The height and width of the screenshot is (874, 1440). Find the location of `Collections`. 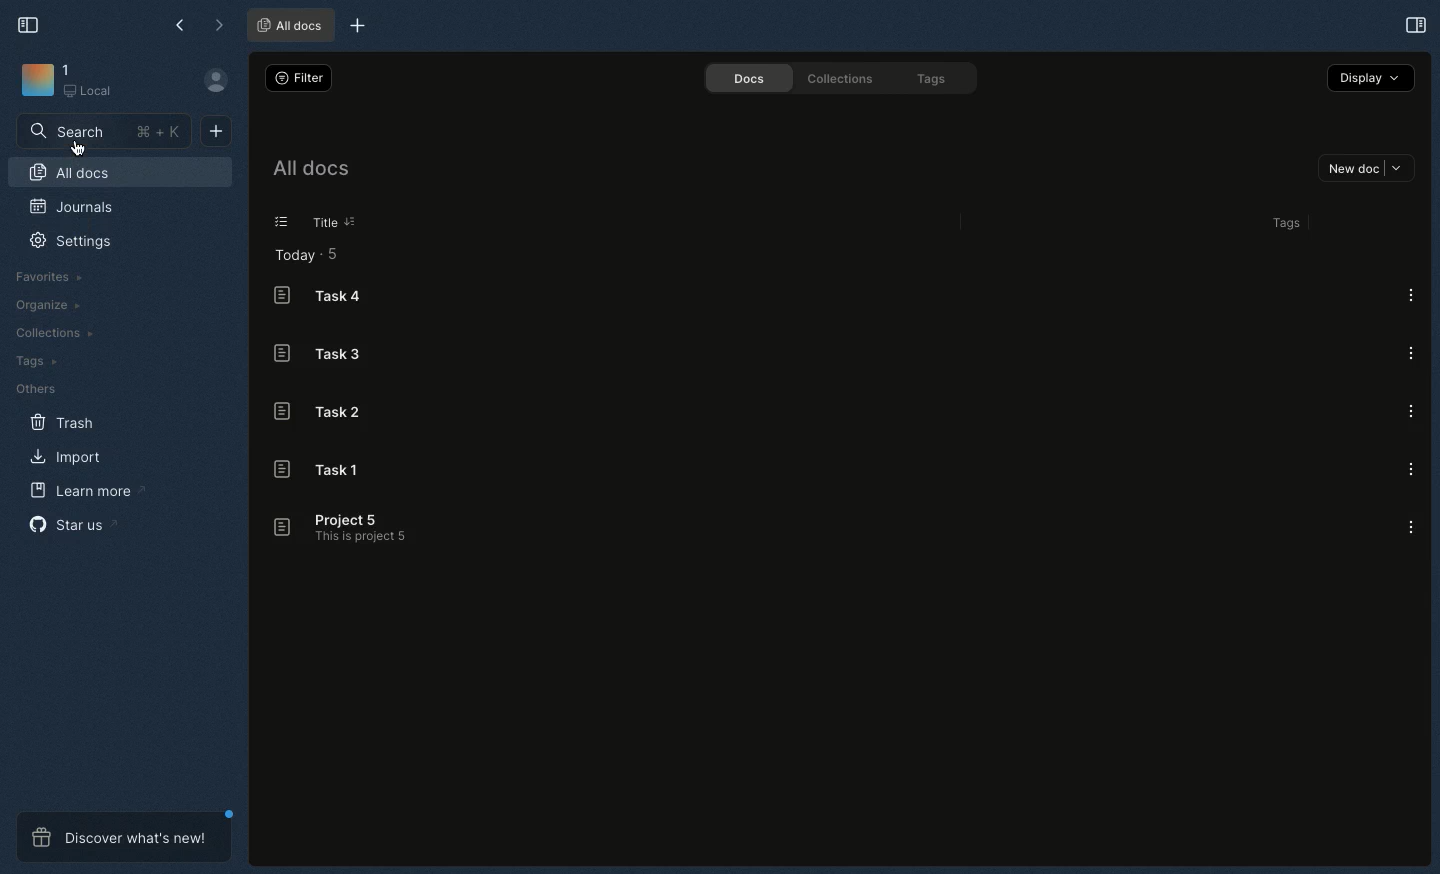

Collections is located at coordinates (52, 333).